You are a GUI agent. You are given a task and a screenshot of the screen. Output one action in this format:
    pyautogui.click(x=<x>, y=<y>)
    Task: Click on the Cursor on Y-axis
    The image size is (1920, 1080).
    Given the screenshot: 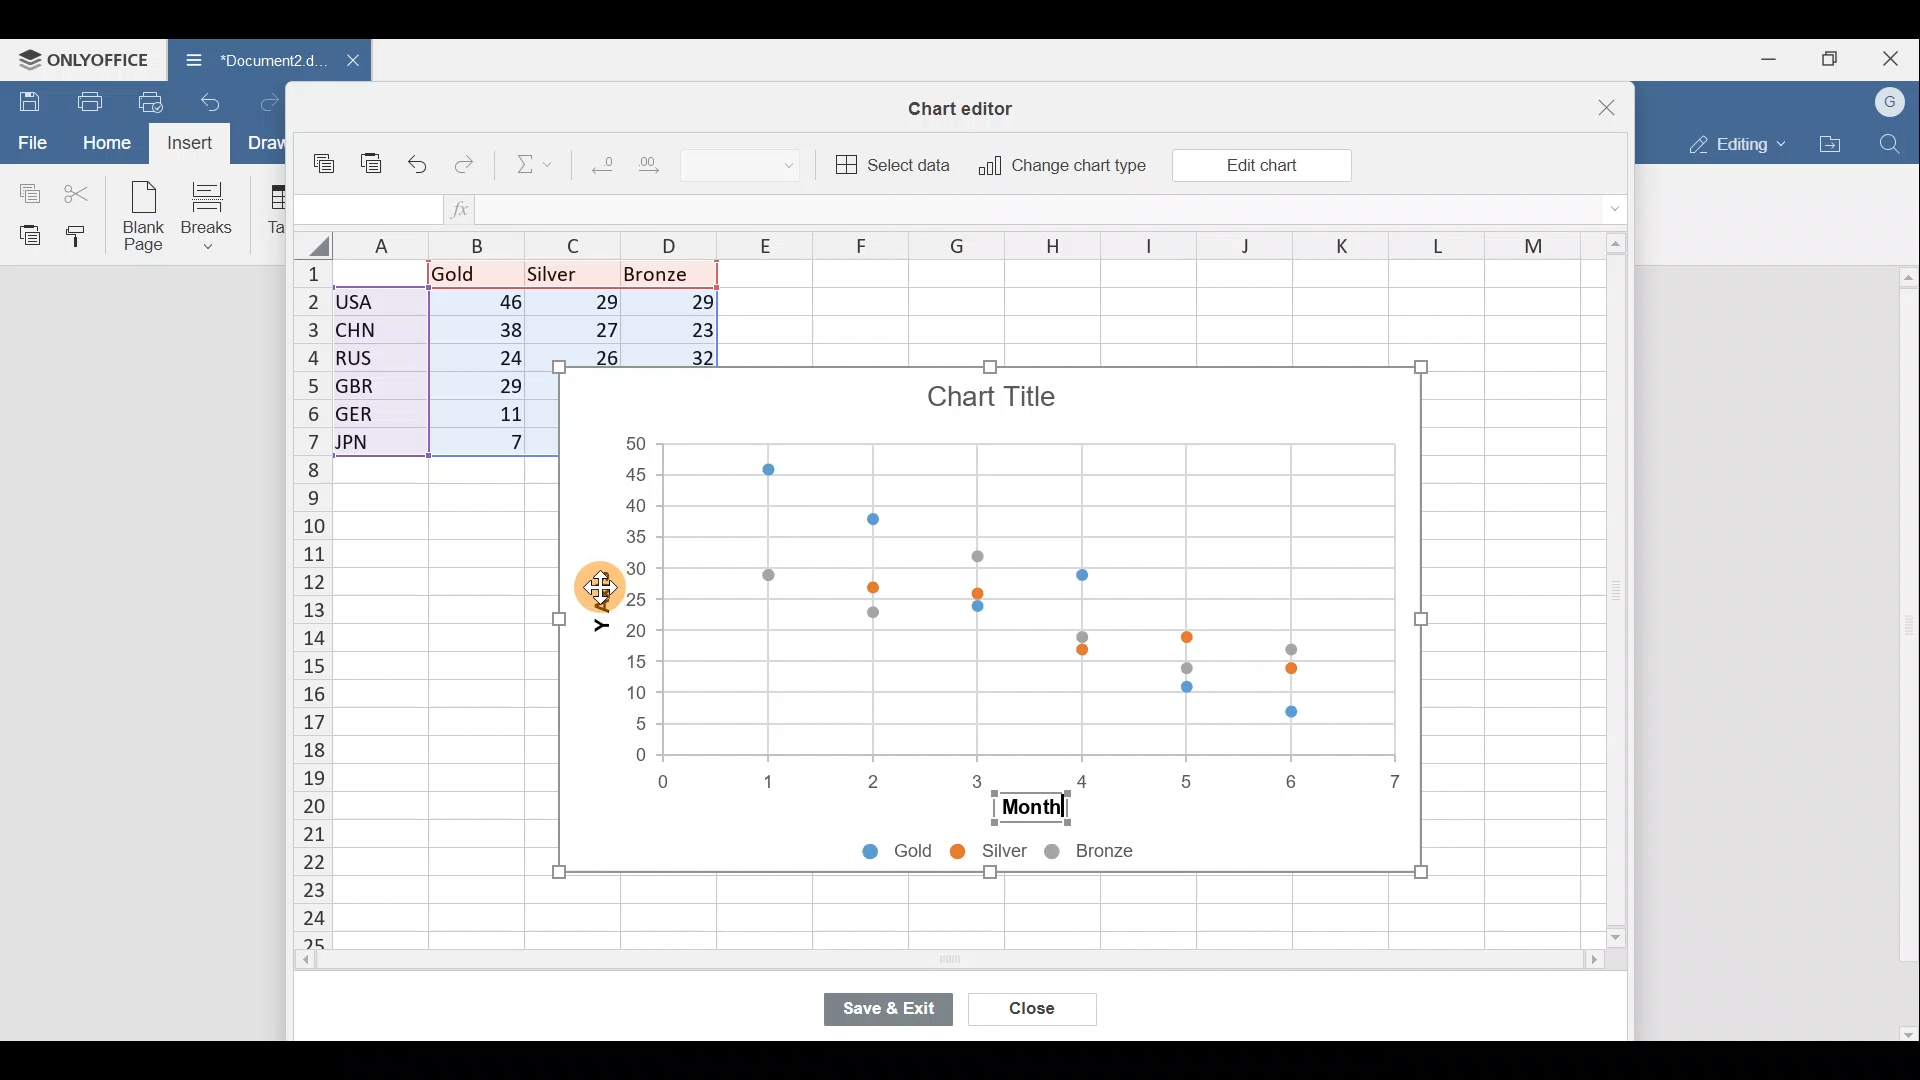 What is the action you would take?
    pyautogui.click(x=594, y=589)
    